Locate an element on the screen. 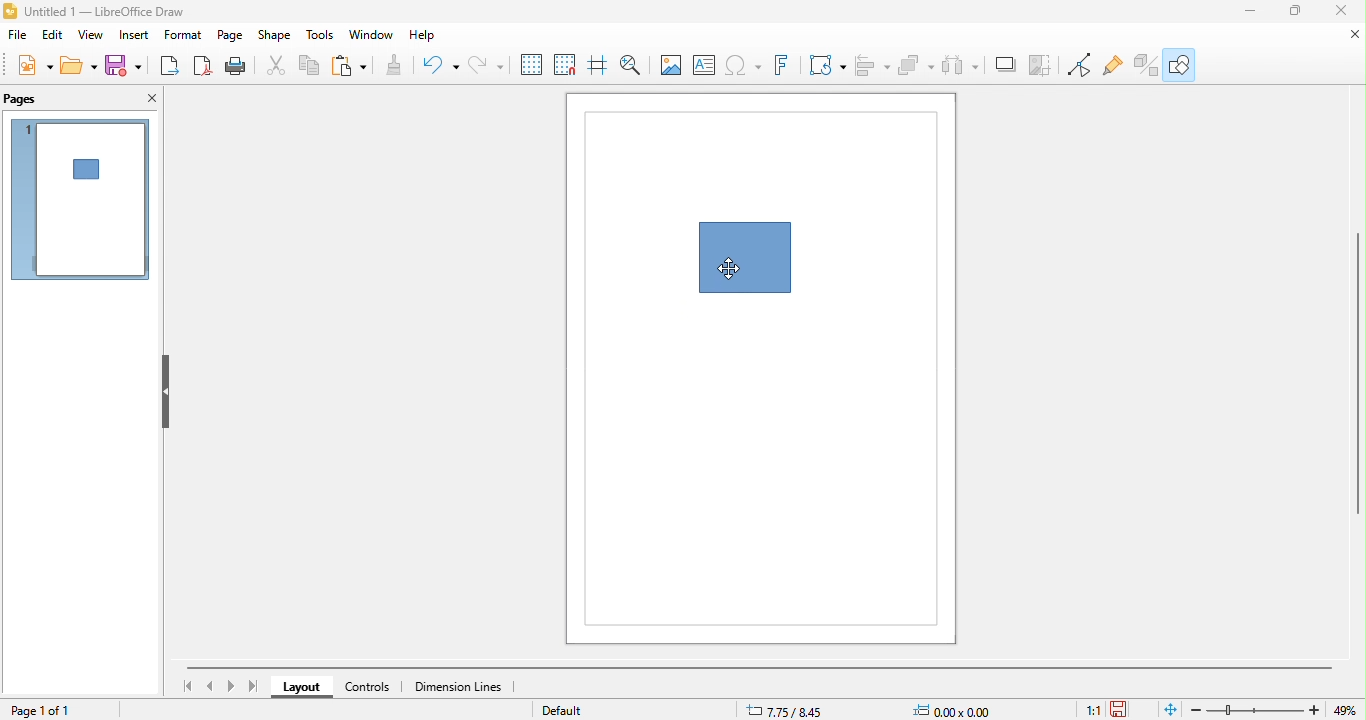 The height and width of the screenshot is (720, 1366). undo is located at coordinates (443, 66).